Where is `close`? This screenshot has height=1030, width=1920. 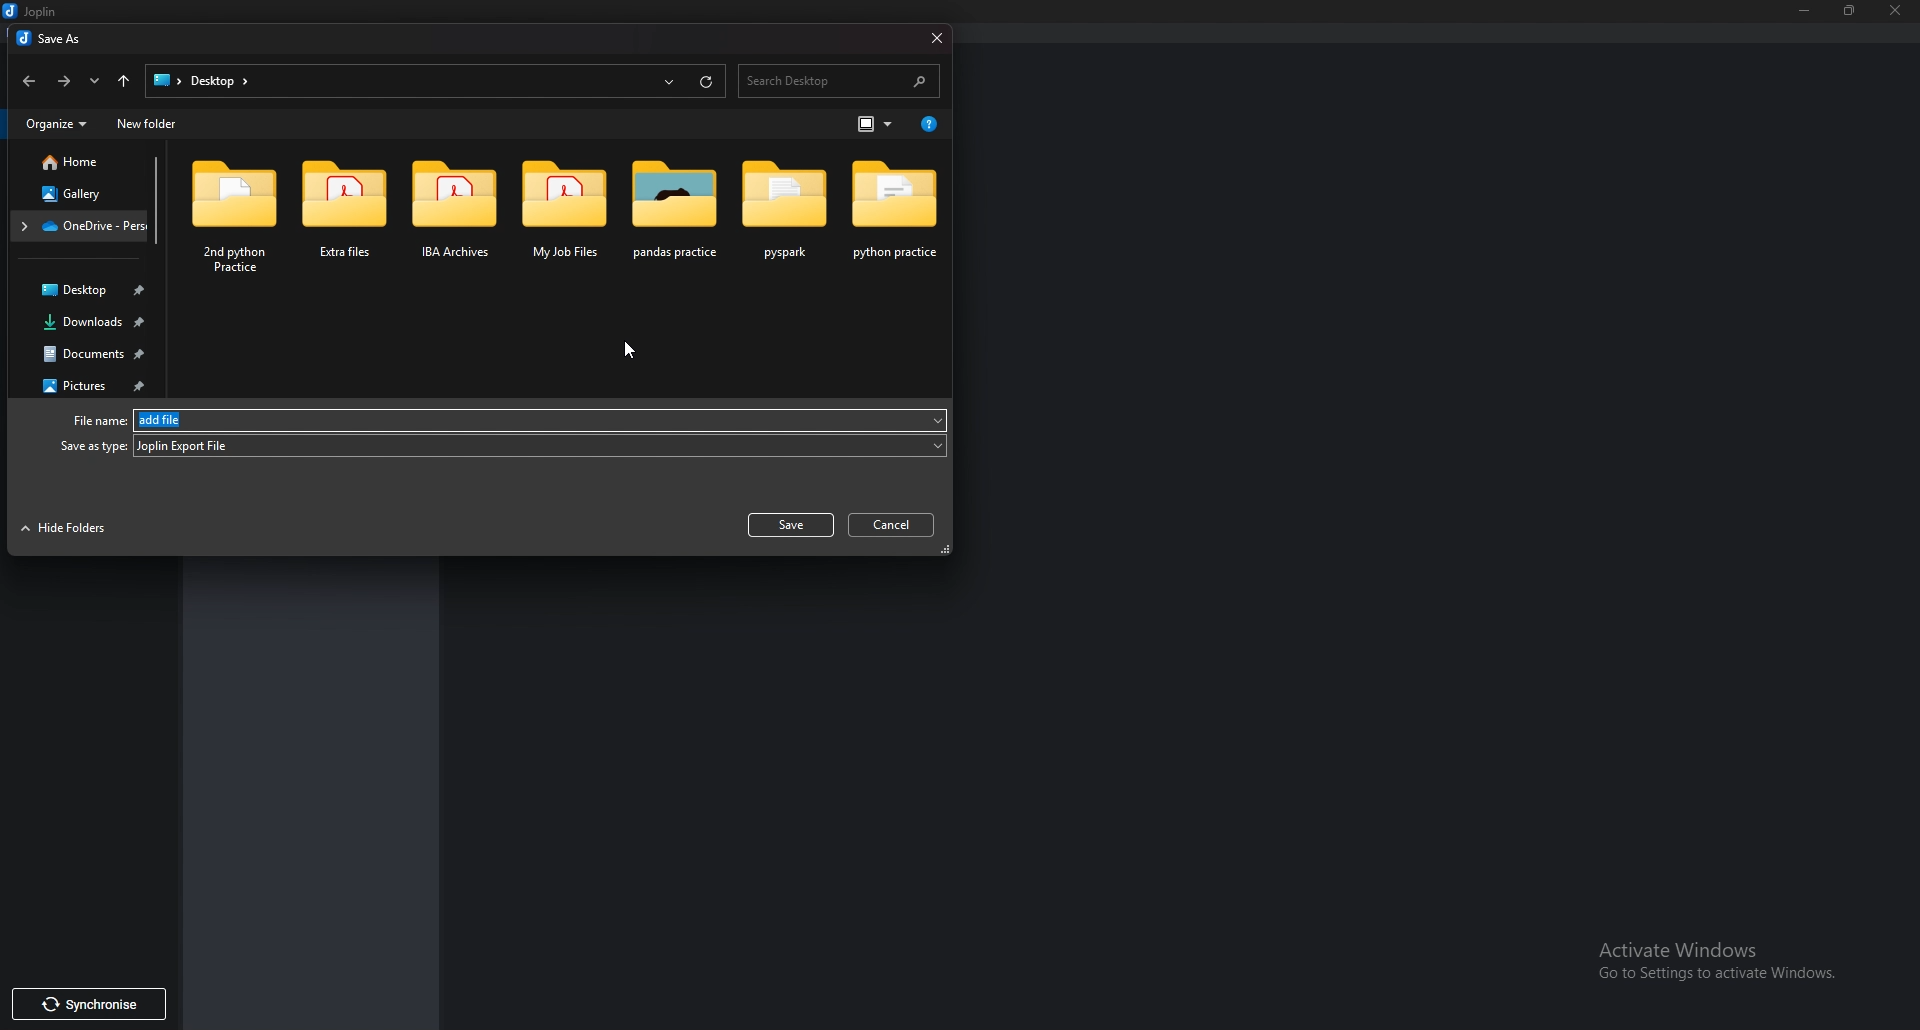
close is located at coordinates (934, 36).